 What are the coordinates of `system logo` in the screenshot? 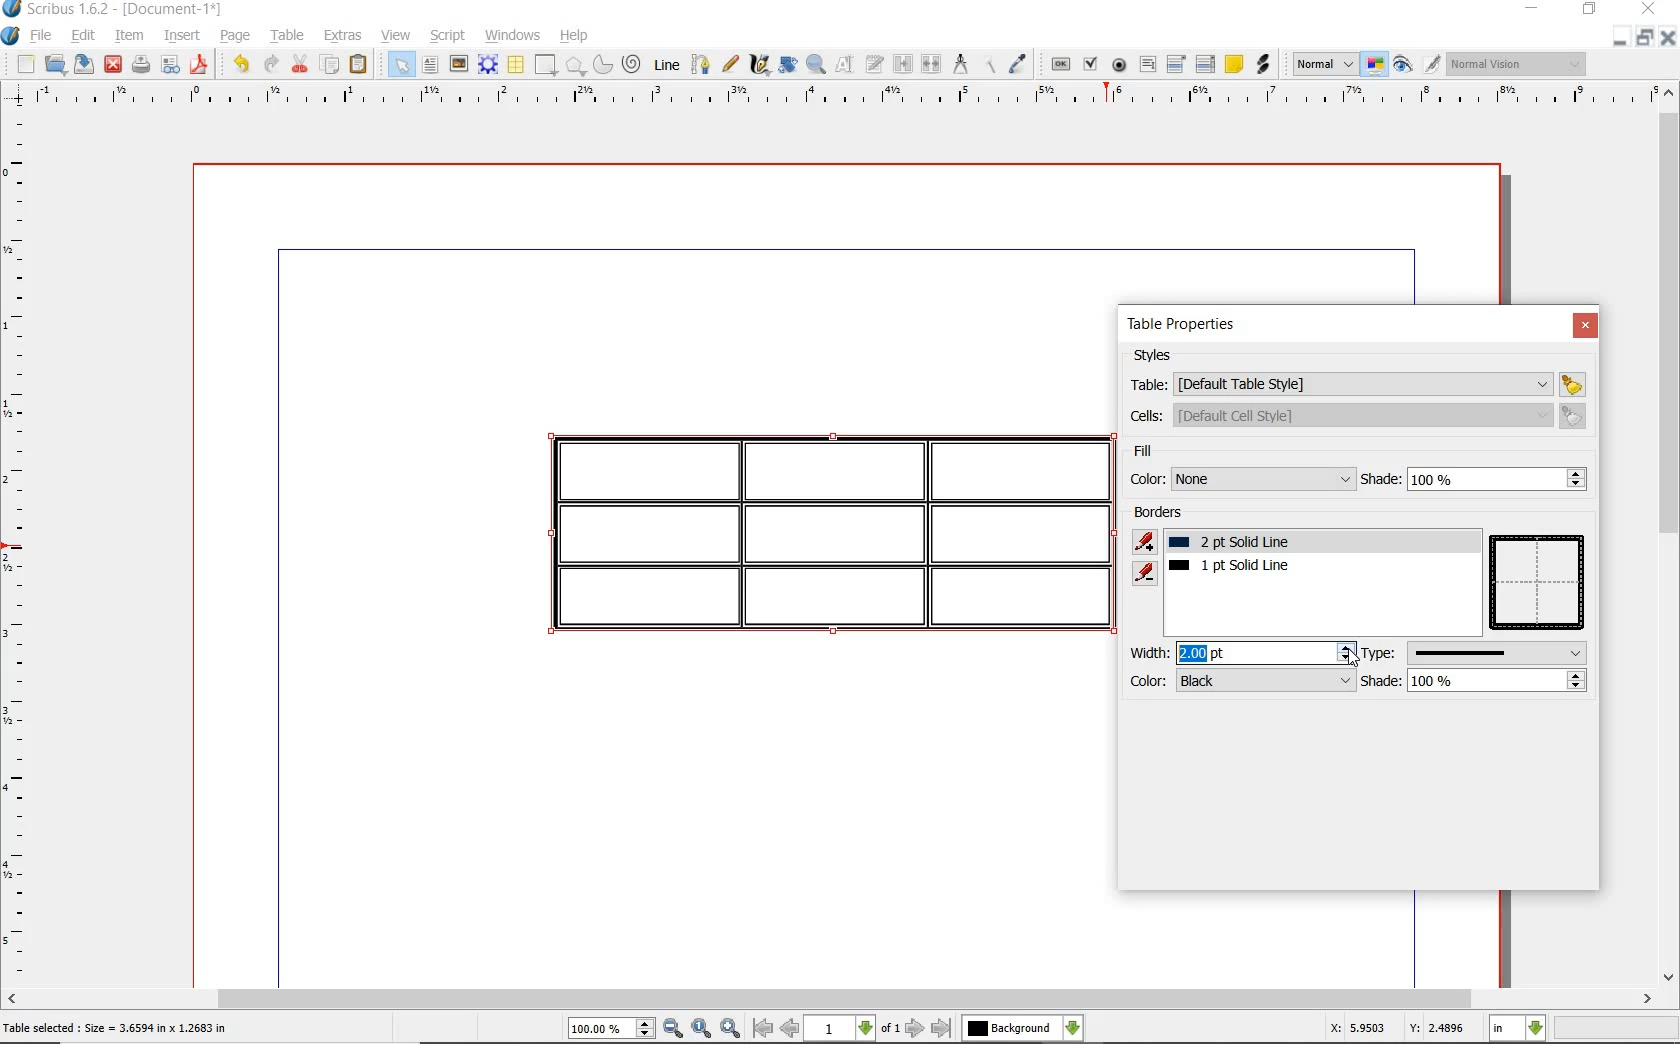 It's located at (11, 36).